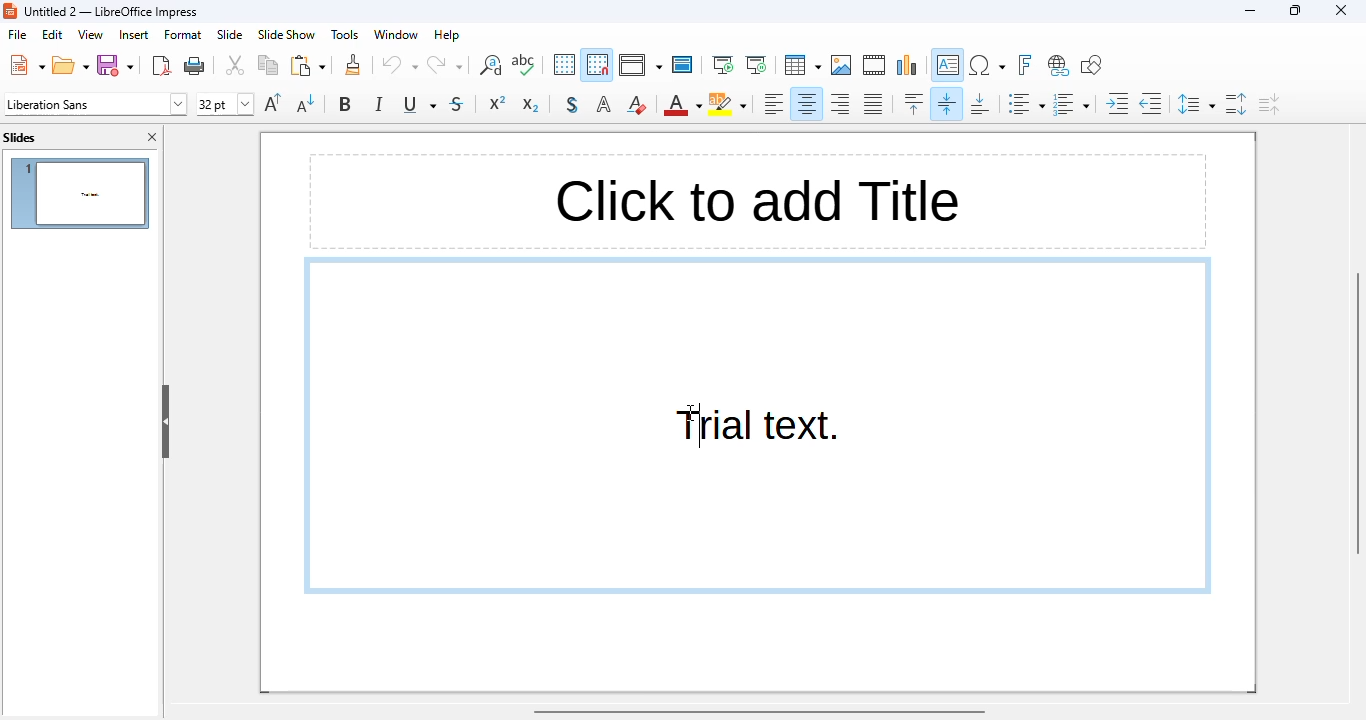 This screenshot has height=720, width=1366. What do you see at coordinates (398, 35) in the screenshot?
I see `window` at bounding box center [398, 35].